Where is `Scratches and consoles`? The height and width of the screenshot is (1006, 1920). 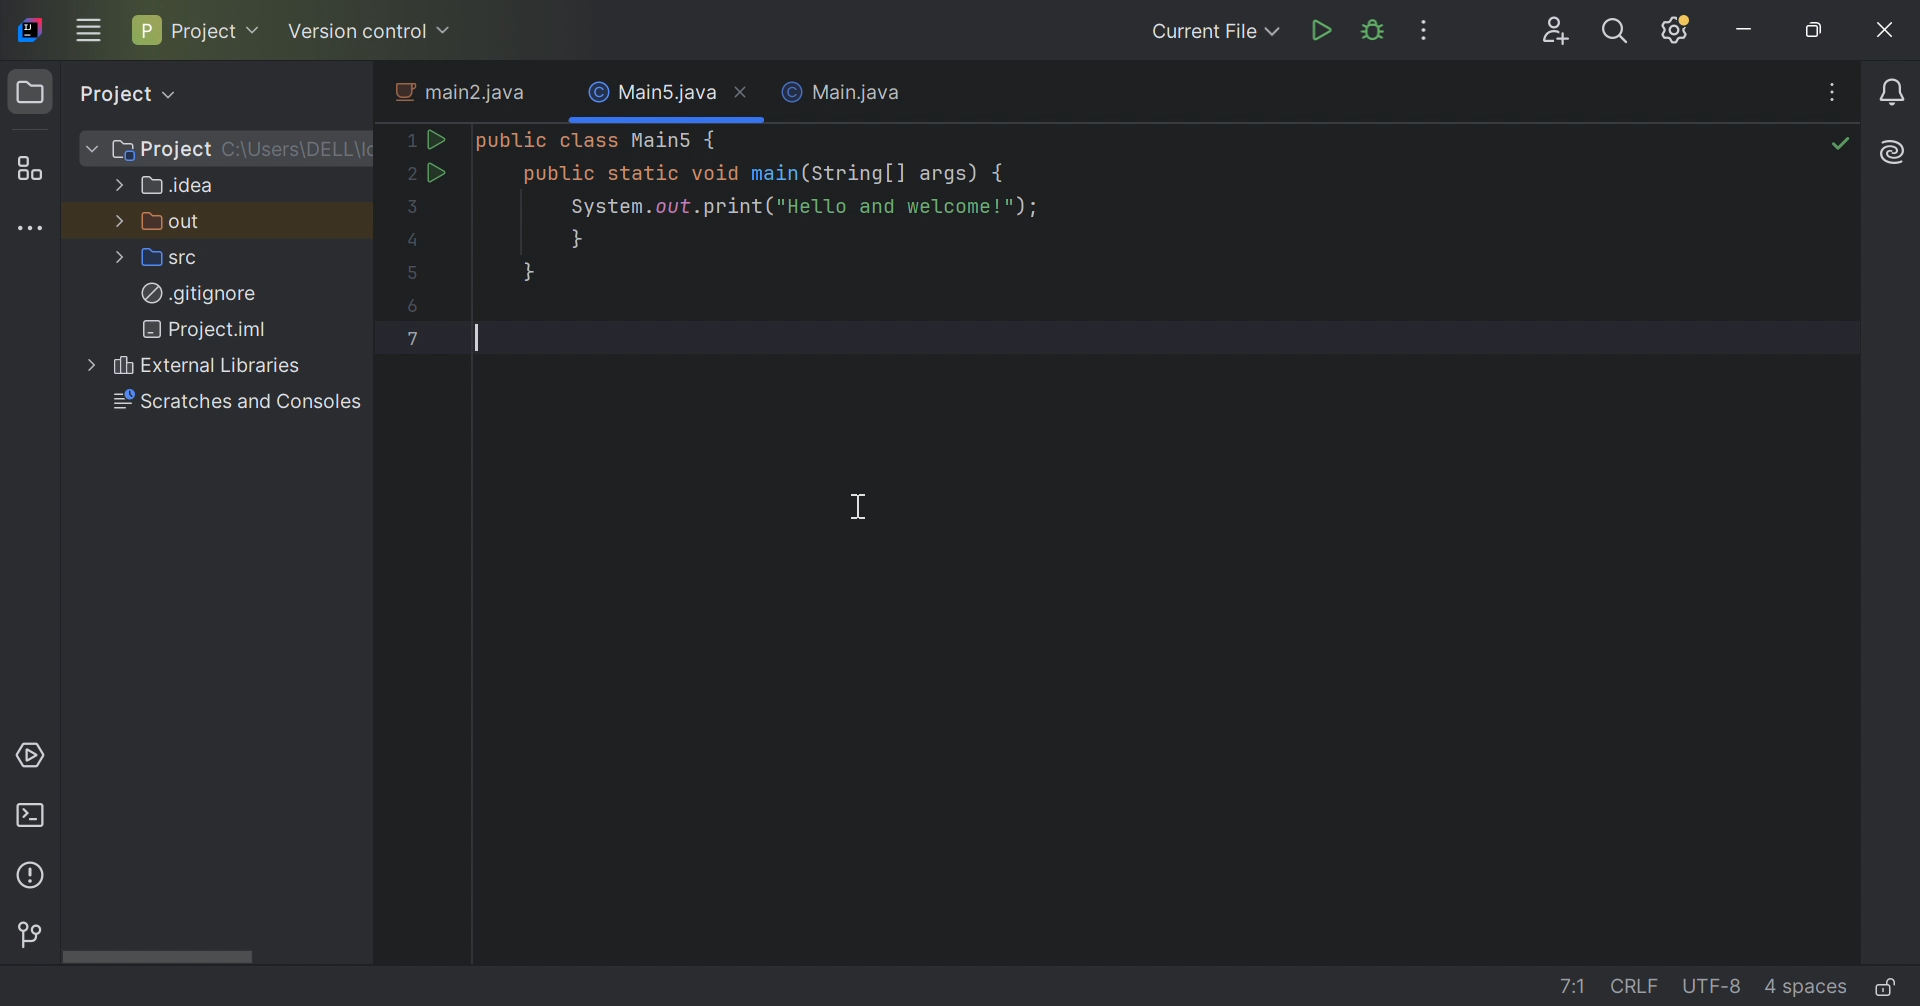
Scratches and consoles is located at coordinates (237, 402).